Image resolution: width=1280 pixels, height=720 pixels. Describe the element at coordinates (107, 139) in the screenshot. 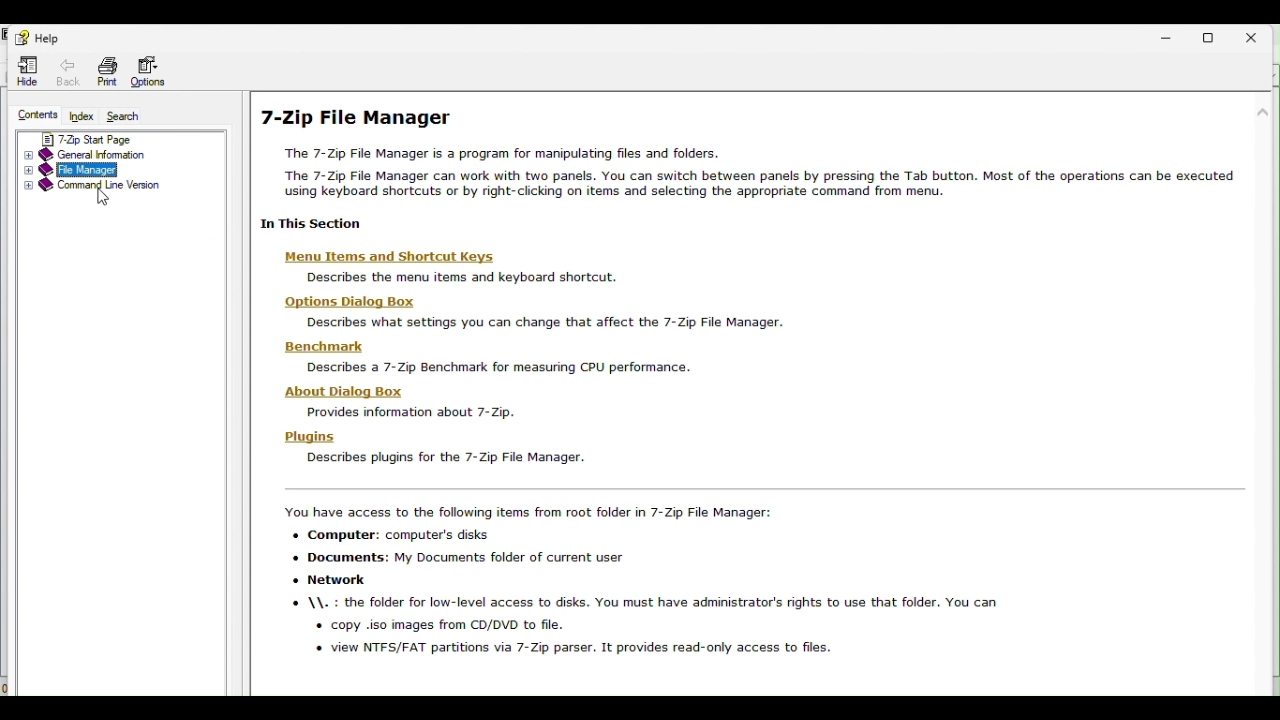

I see `7 zip start page` at that location.